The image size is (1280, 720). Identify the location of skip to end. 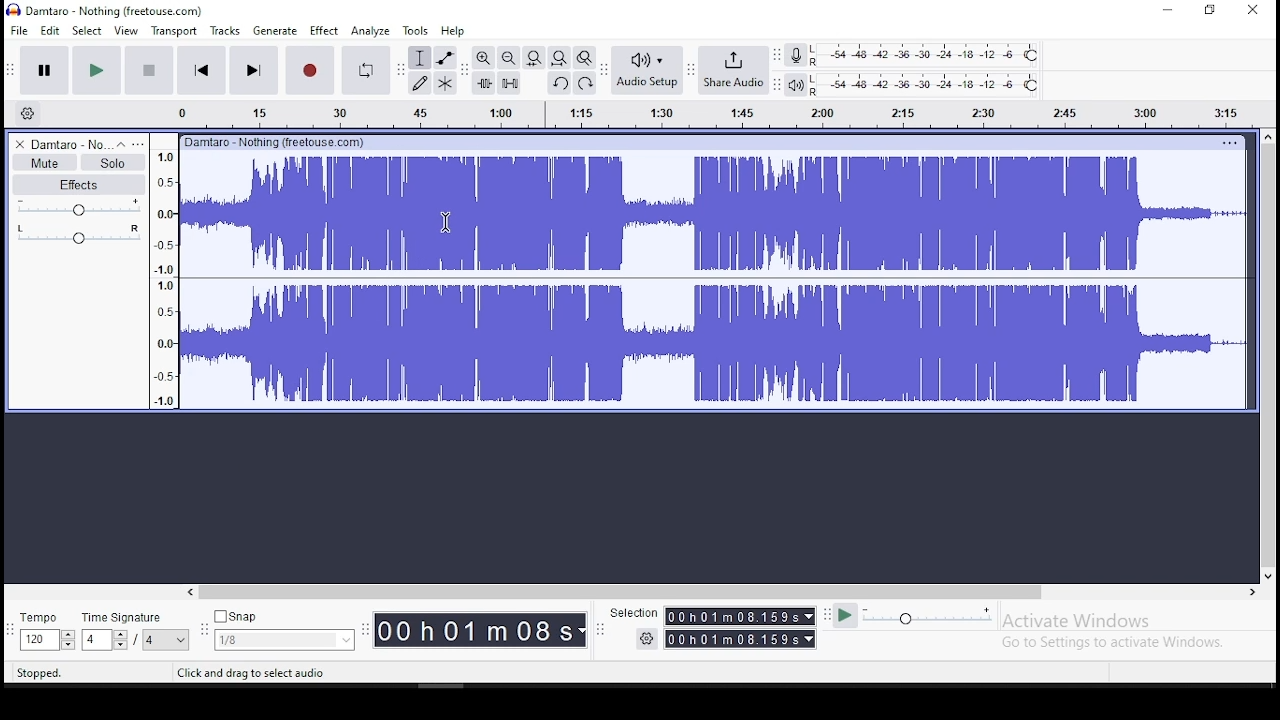
(252, 70).